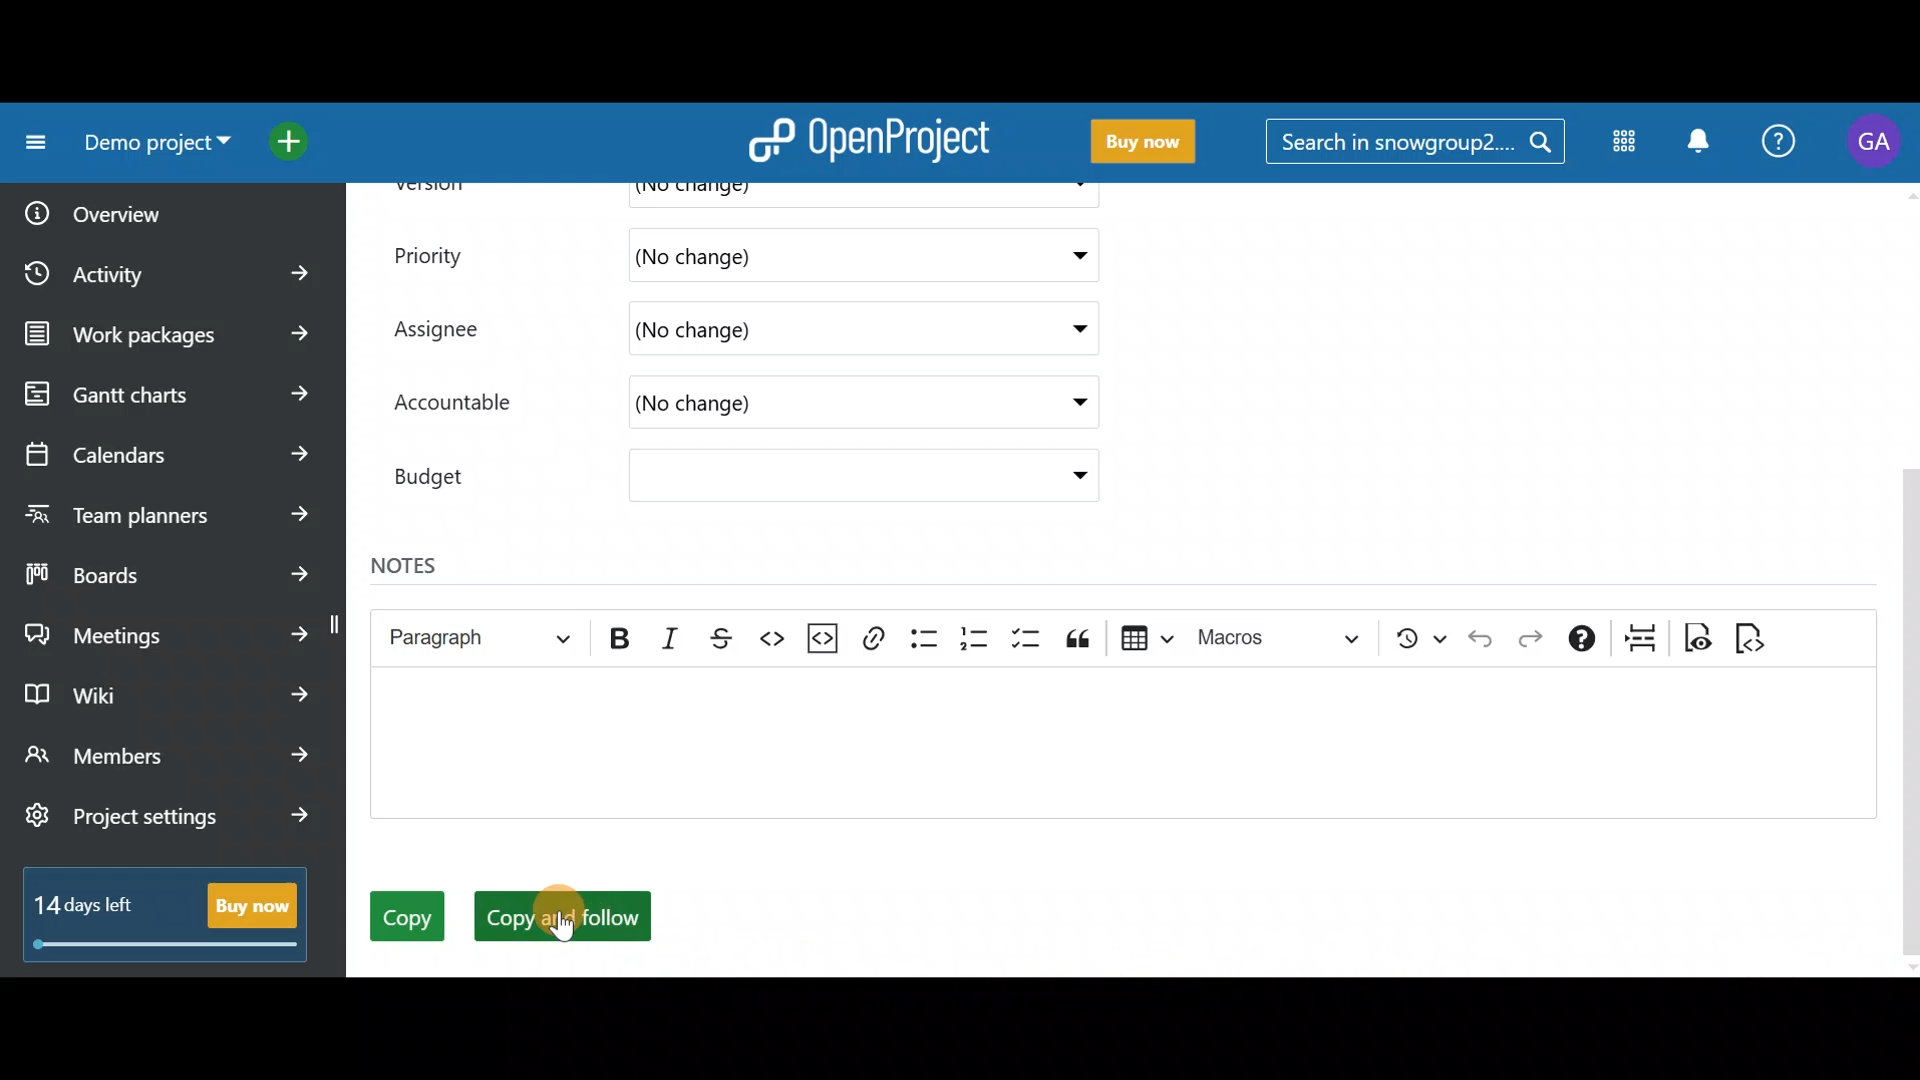 The image size is (1920, 1080). I want to click on To-do list, so click(1028, 642).